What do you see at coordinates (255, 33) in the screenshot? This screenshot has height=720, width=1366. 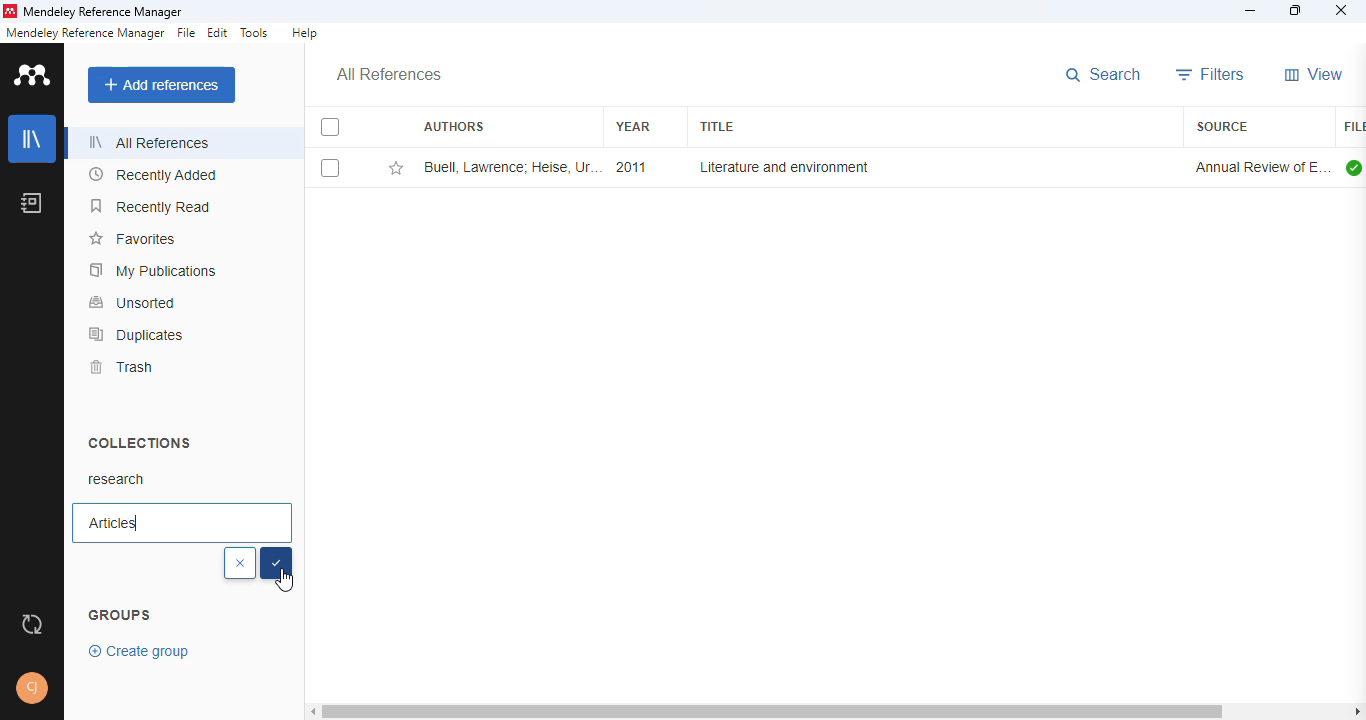 I see `tools` at bounding box center [255, 33].